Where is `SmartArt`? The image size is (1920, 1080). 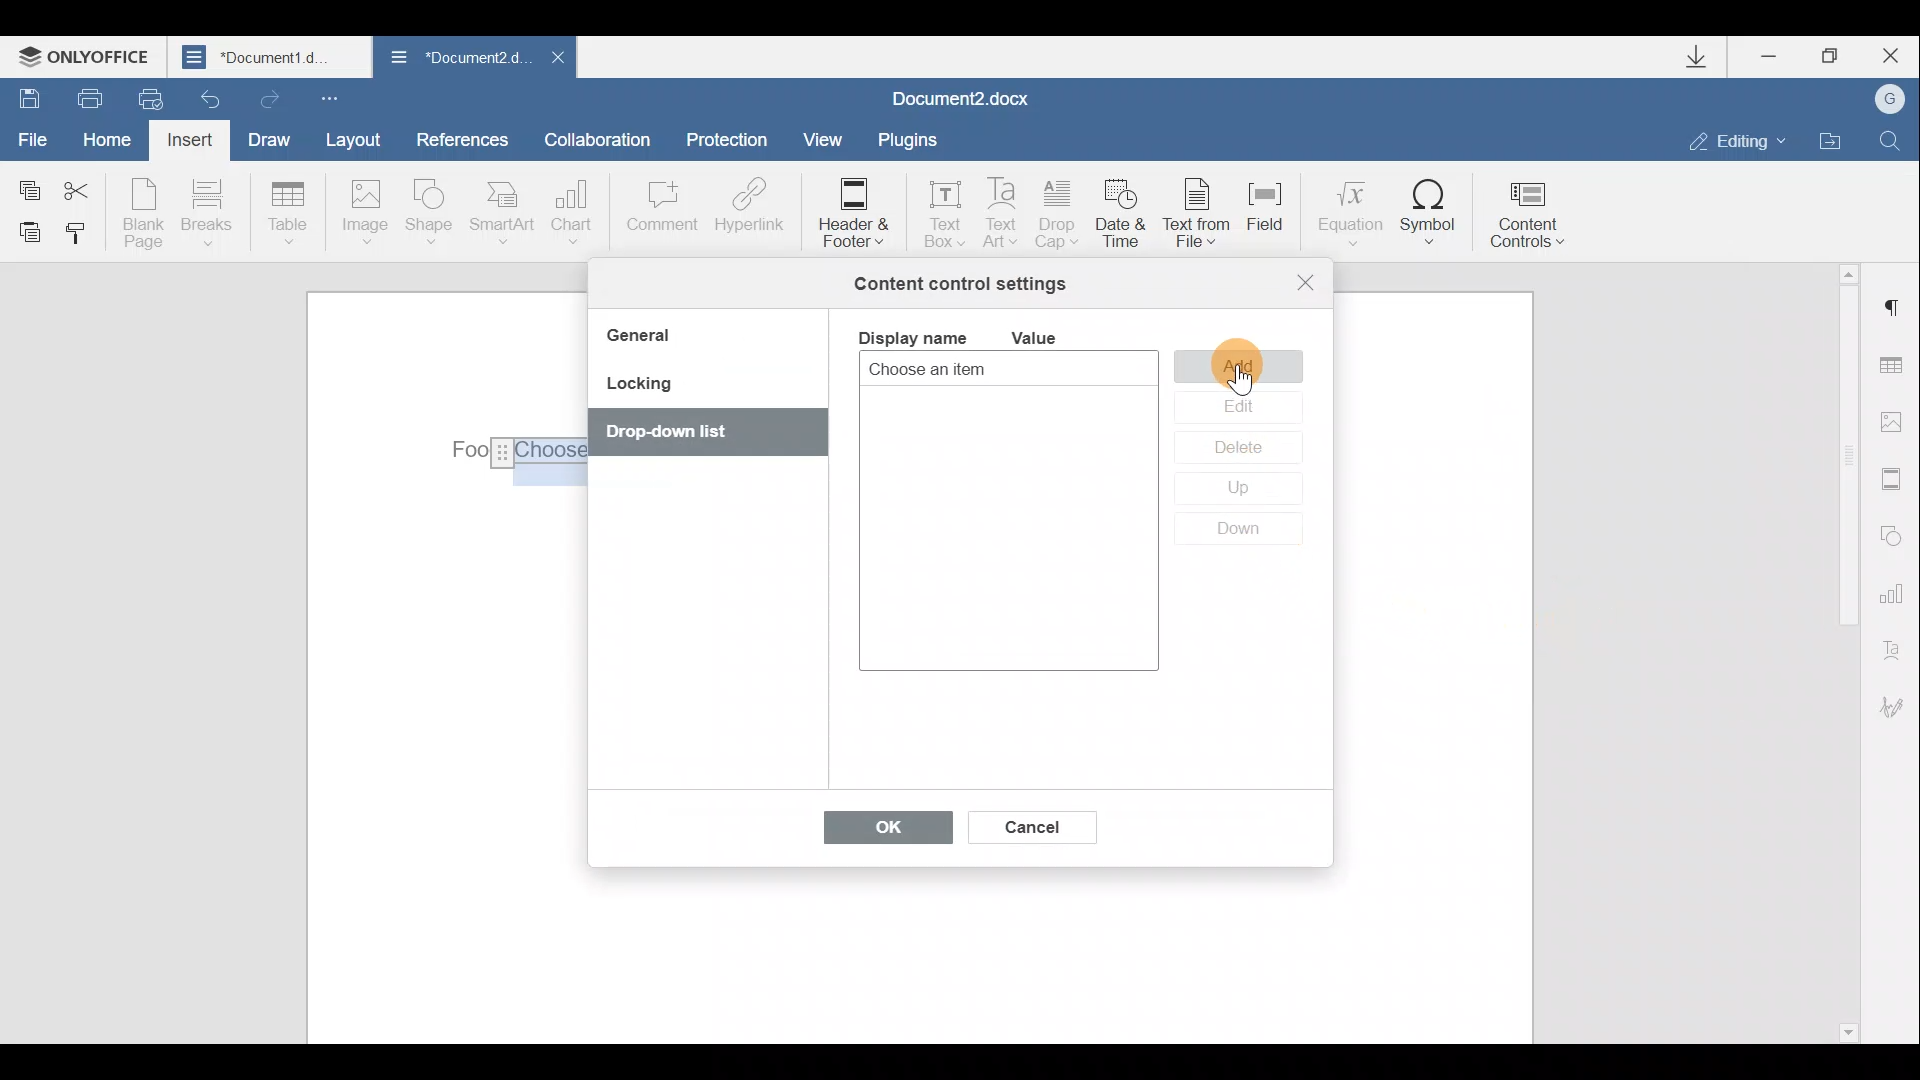
SmartArt is located at coordinates (503, 211).